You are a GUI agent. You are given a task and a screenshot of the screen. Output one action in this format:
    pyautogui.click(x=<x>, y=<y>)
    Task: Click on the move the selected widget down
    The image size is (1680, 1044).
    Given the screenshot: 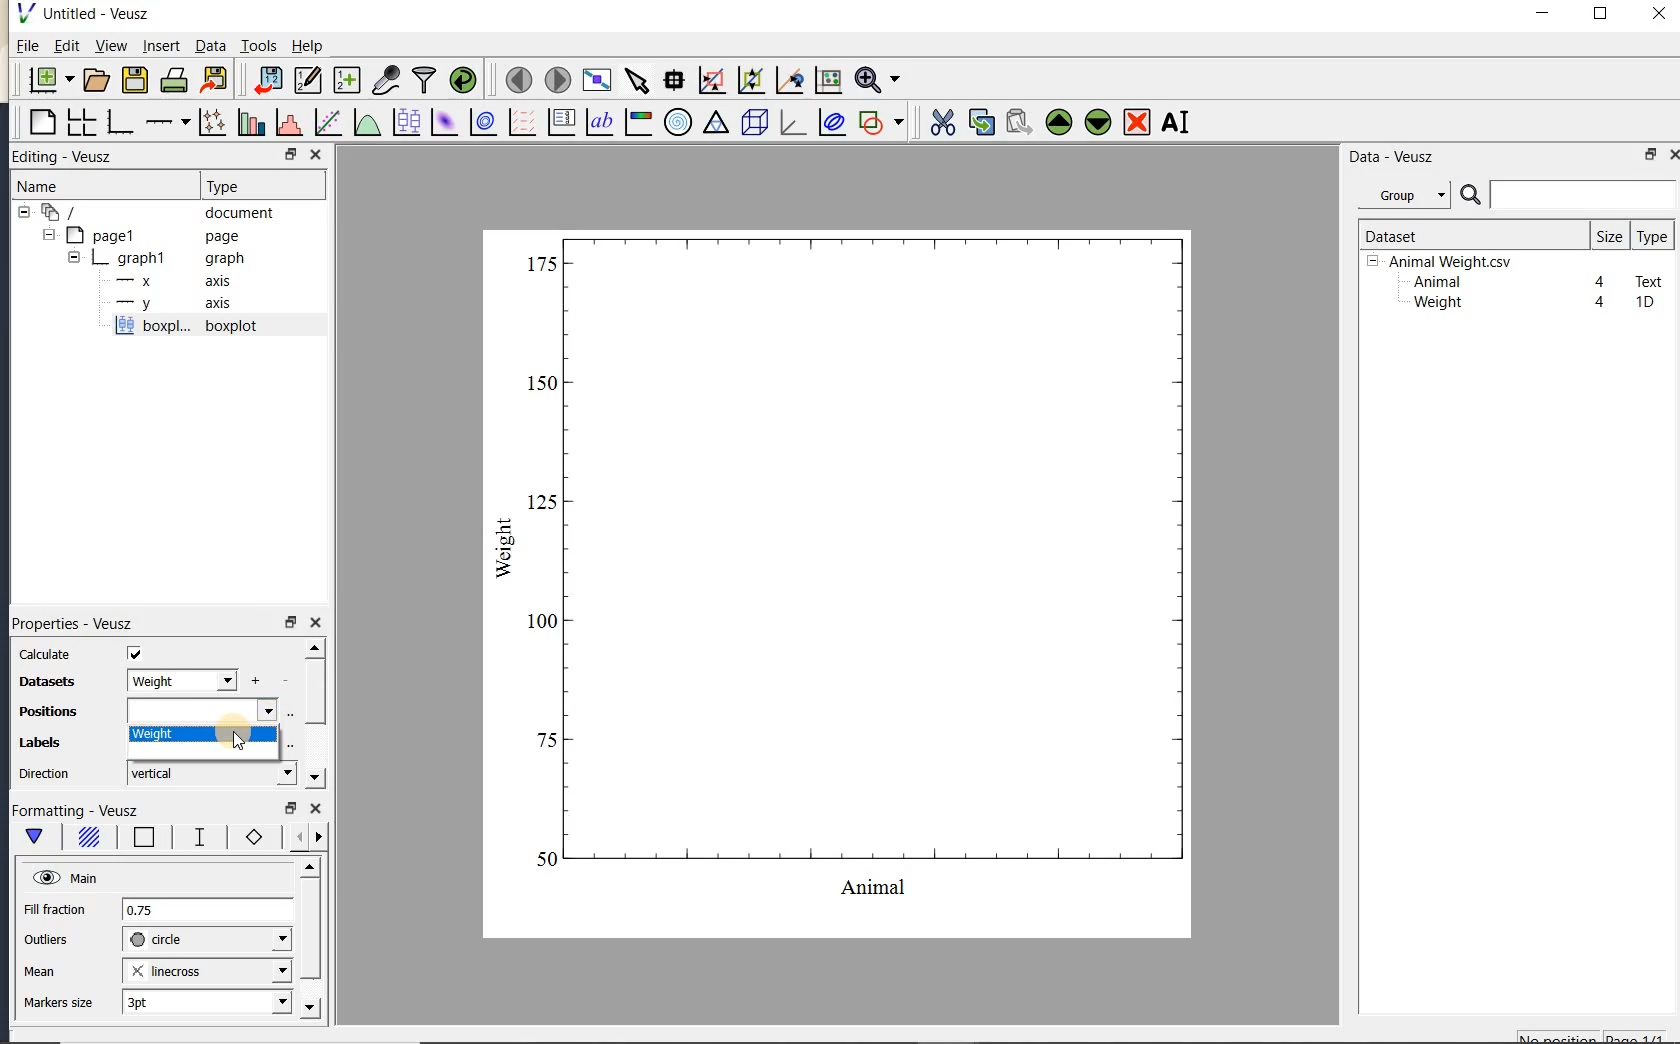 What is the action you would take?
    pyautogui.click(x=1098, y=122)
    